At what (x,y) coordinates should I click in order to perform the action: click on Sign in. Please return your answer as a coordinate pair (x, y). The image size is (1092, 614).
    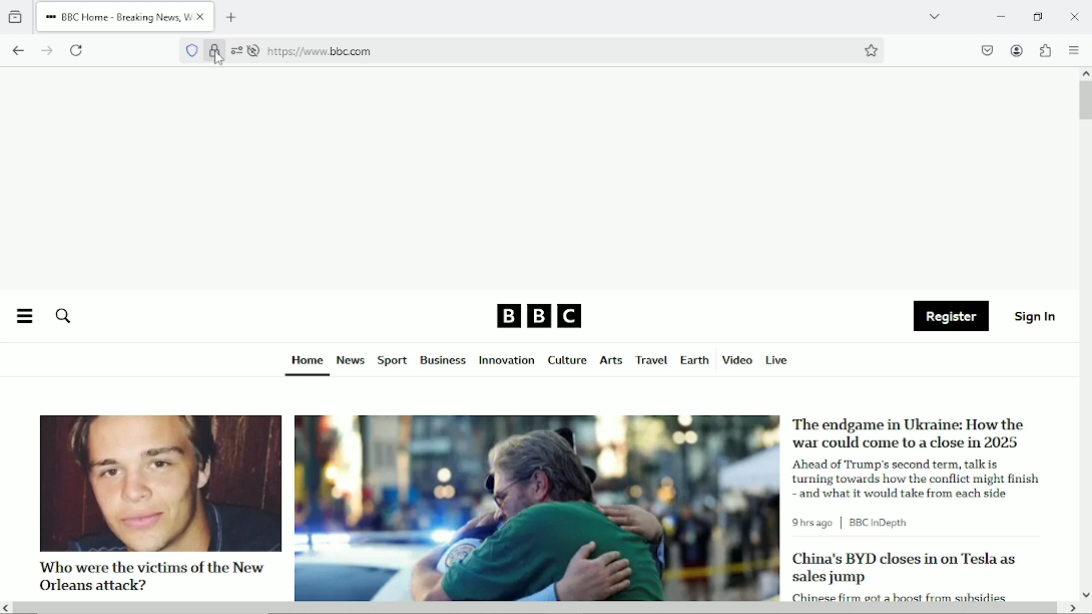
    Looking at the image, I should click on (1036, 315).